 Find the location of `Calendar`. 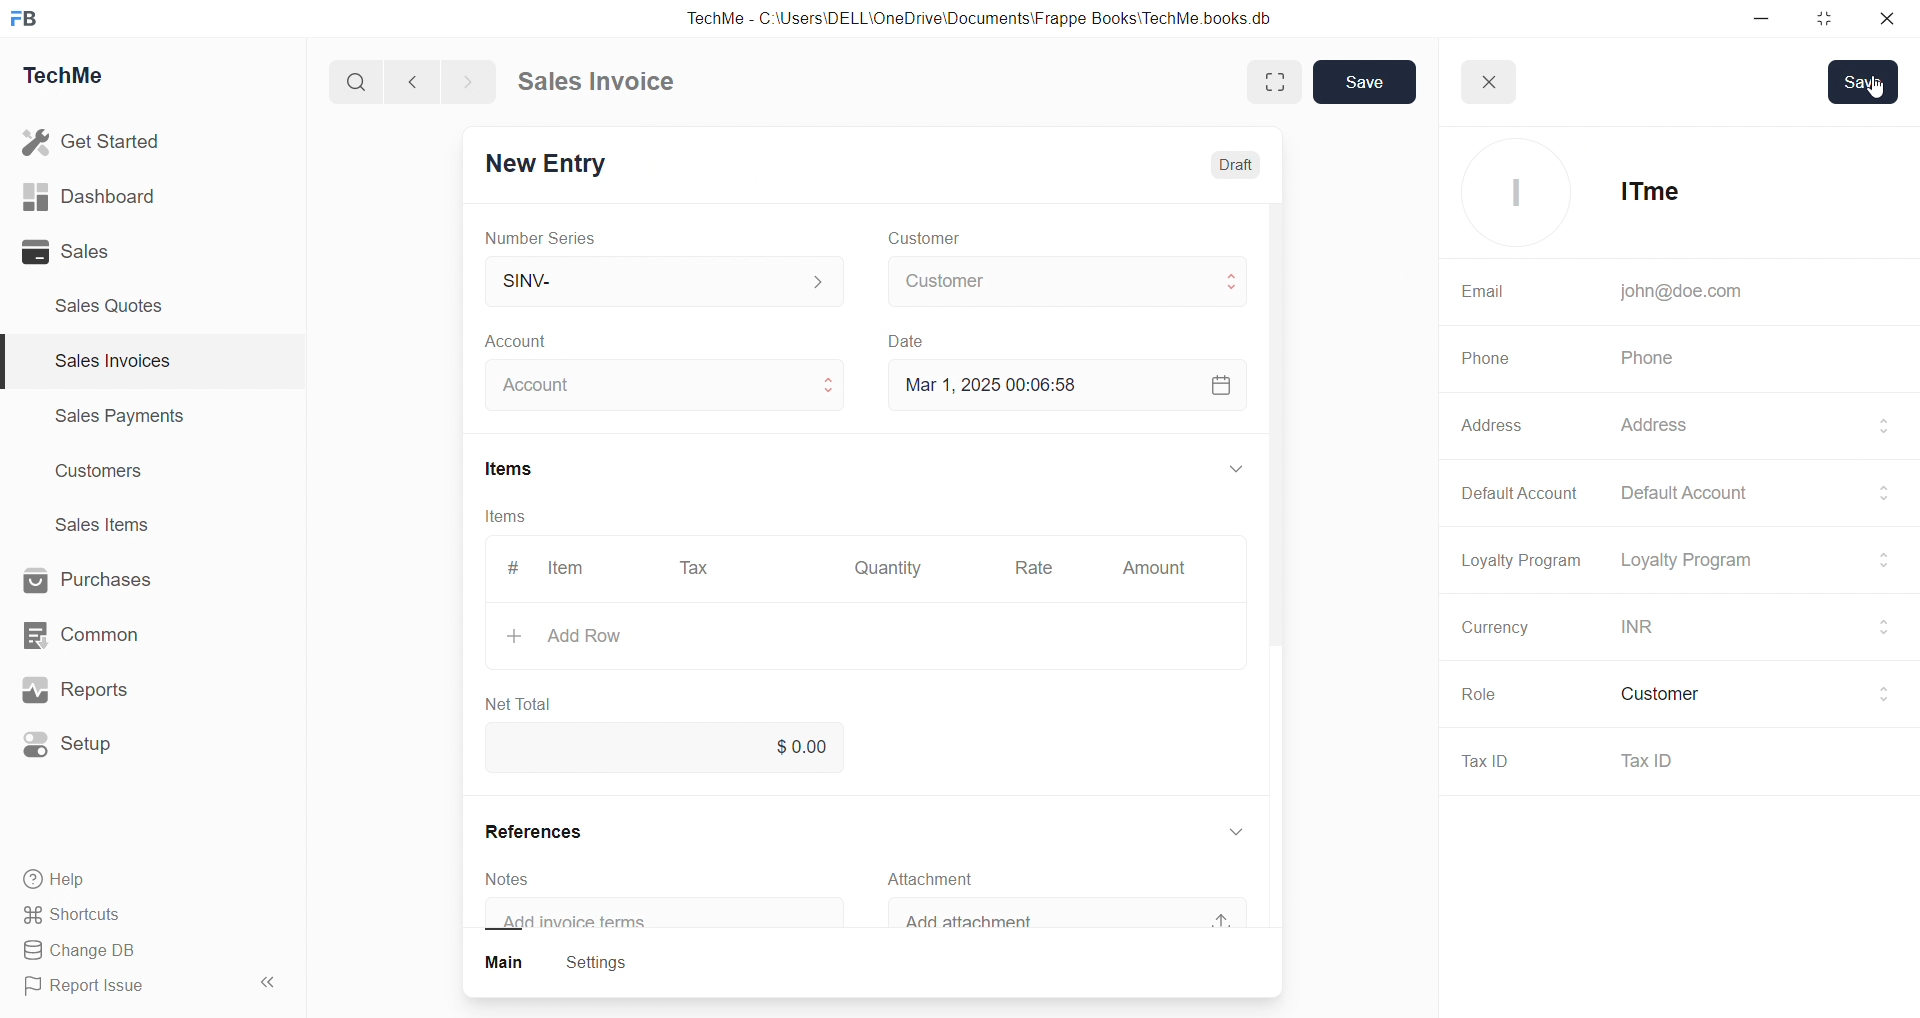

Calendar is located at coordinates (1215, 389).